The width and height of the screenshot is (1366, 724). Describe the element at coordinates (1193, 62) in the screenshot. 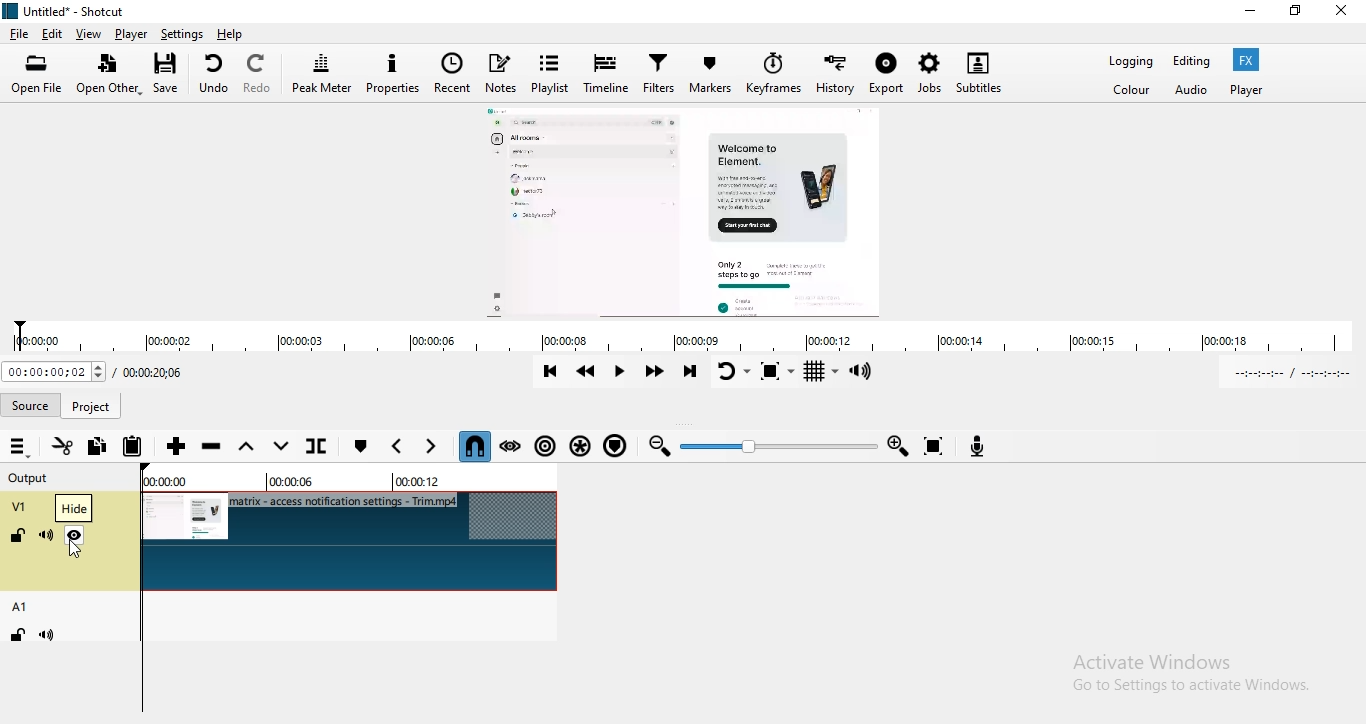

I see `Editing` at that location.